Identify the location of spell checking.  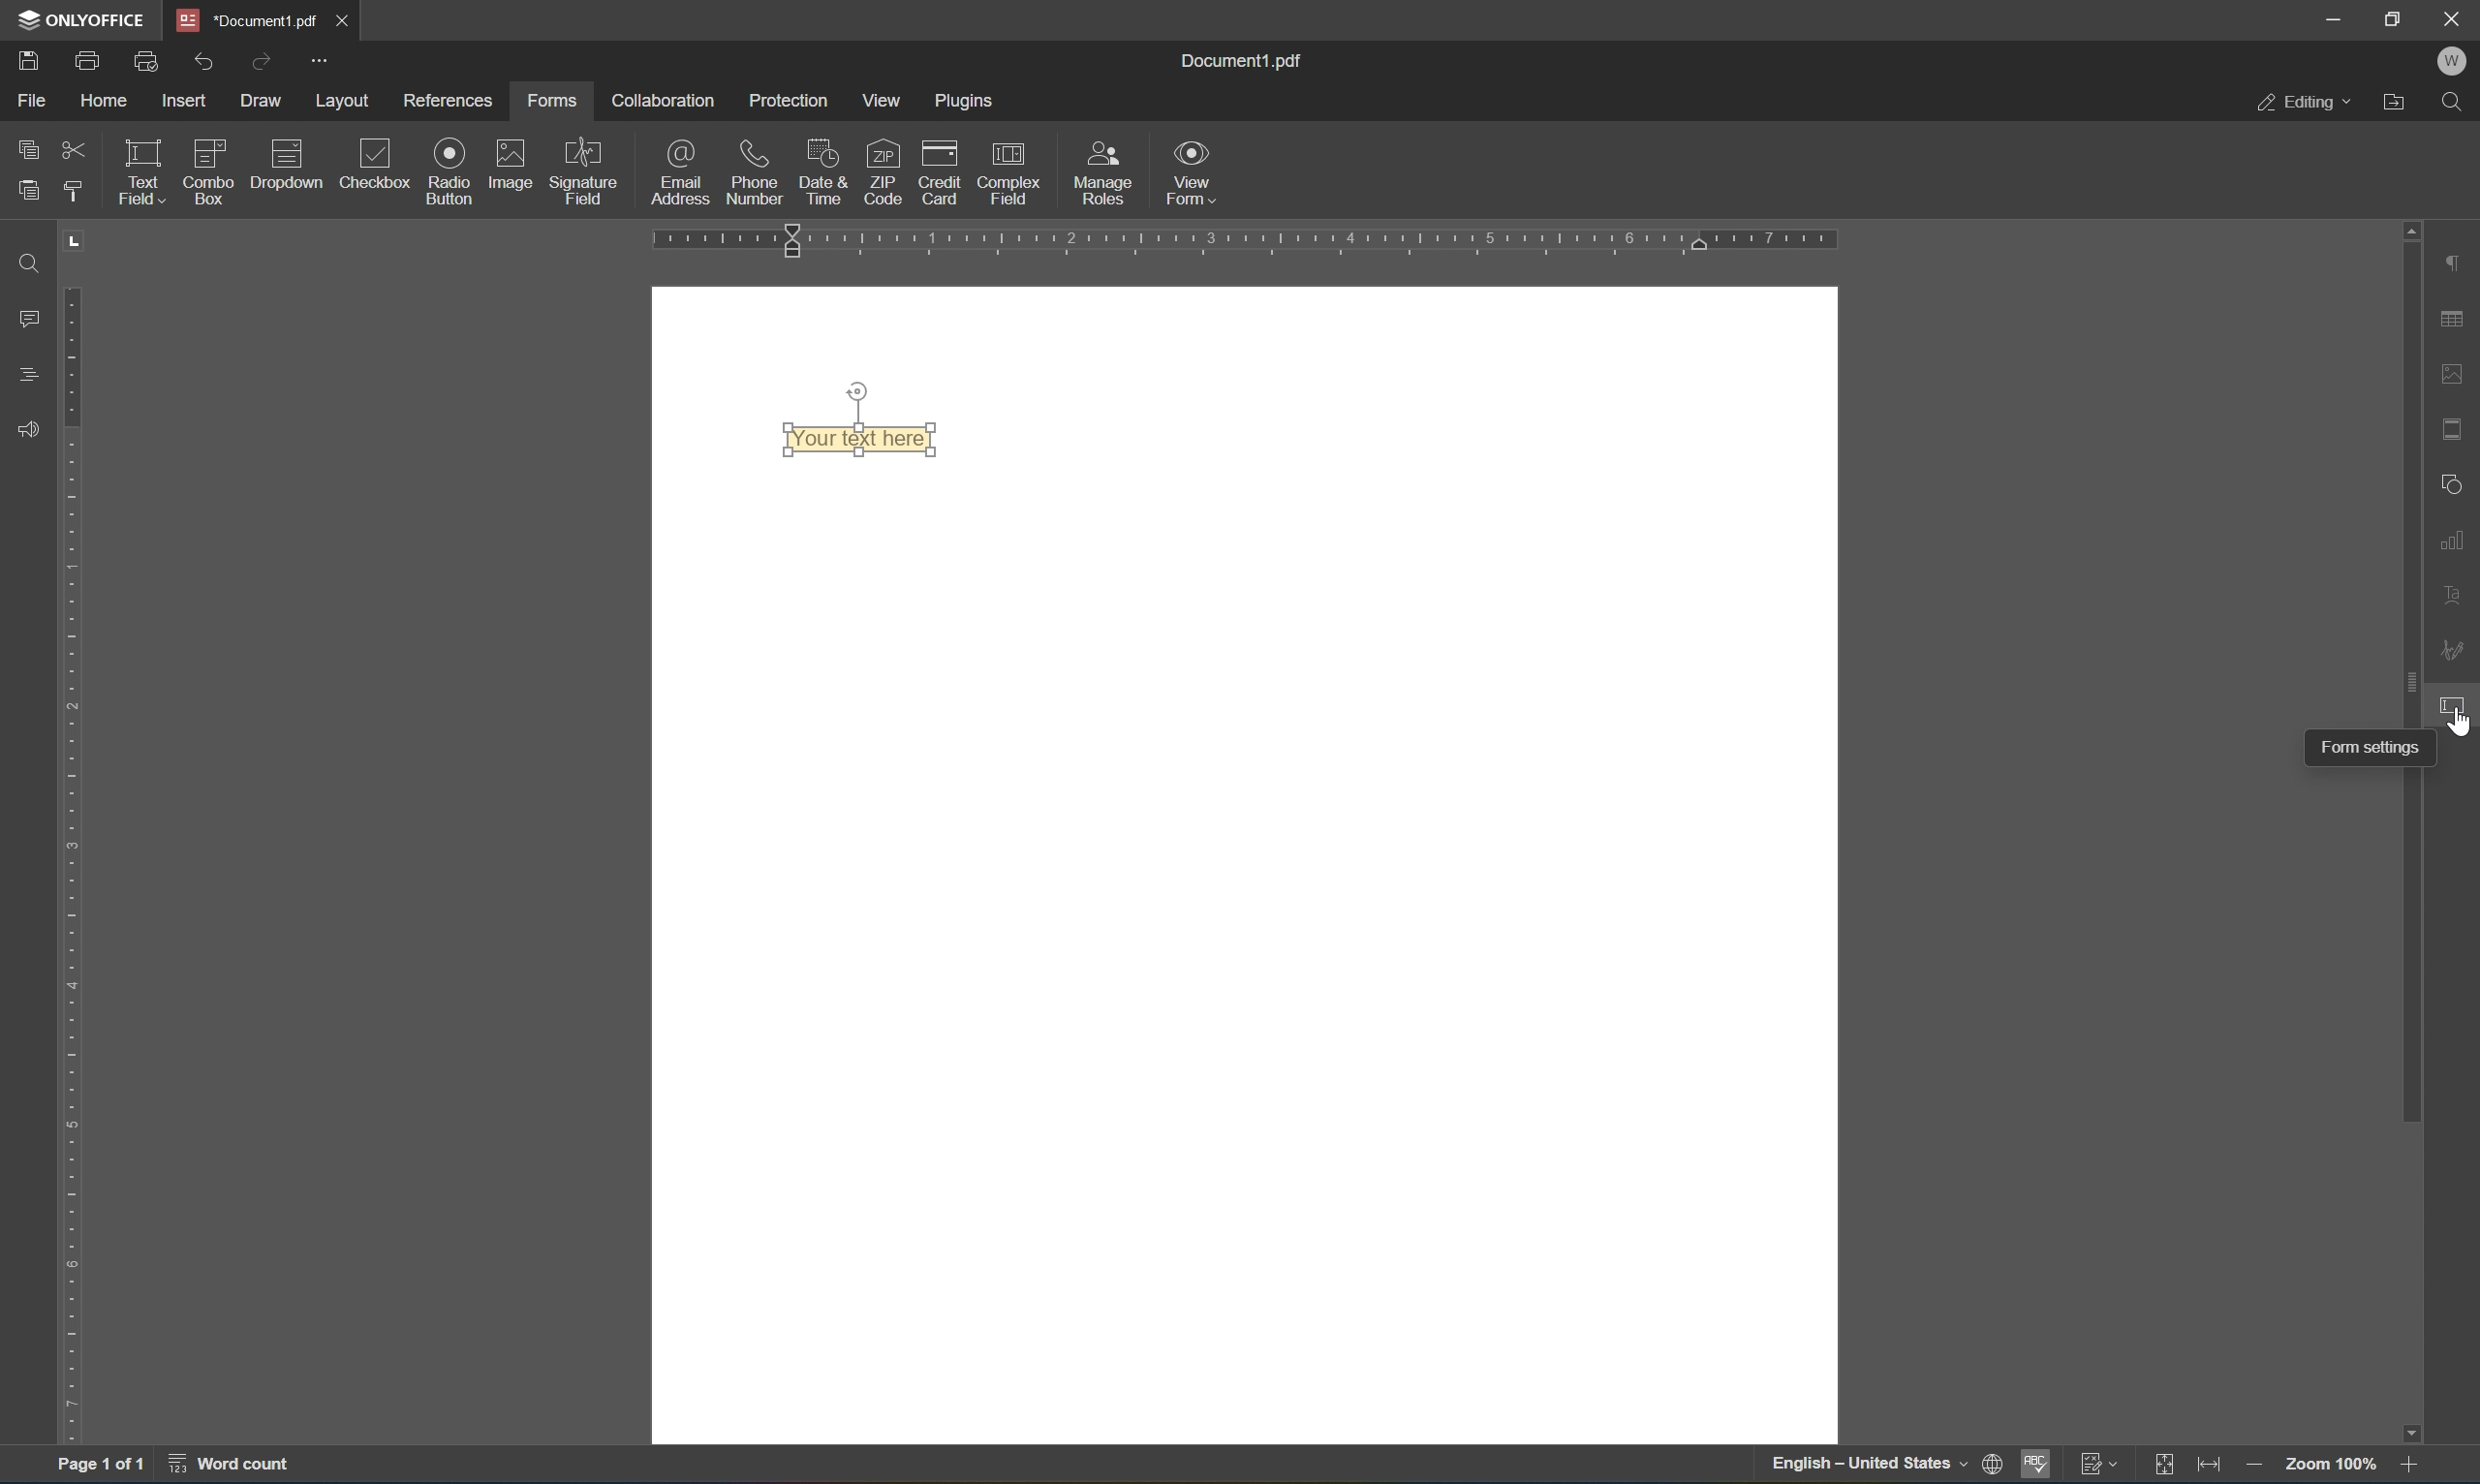
(2034, 1466).